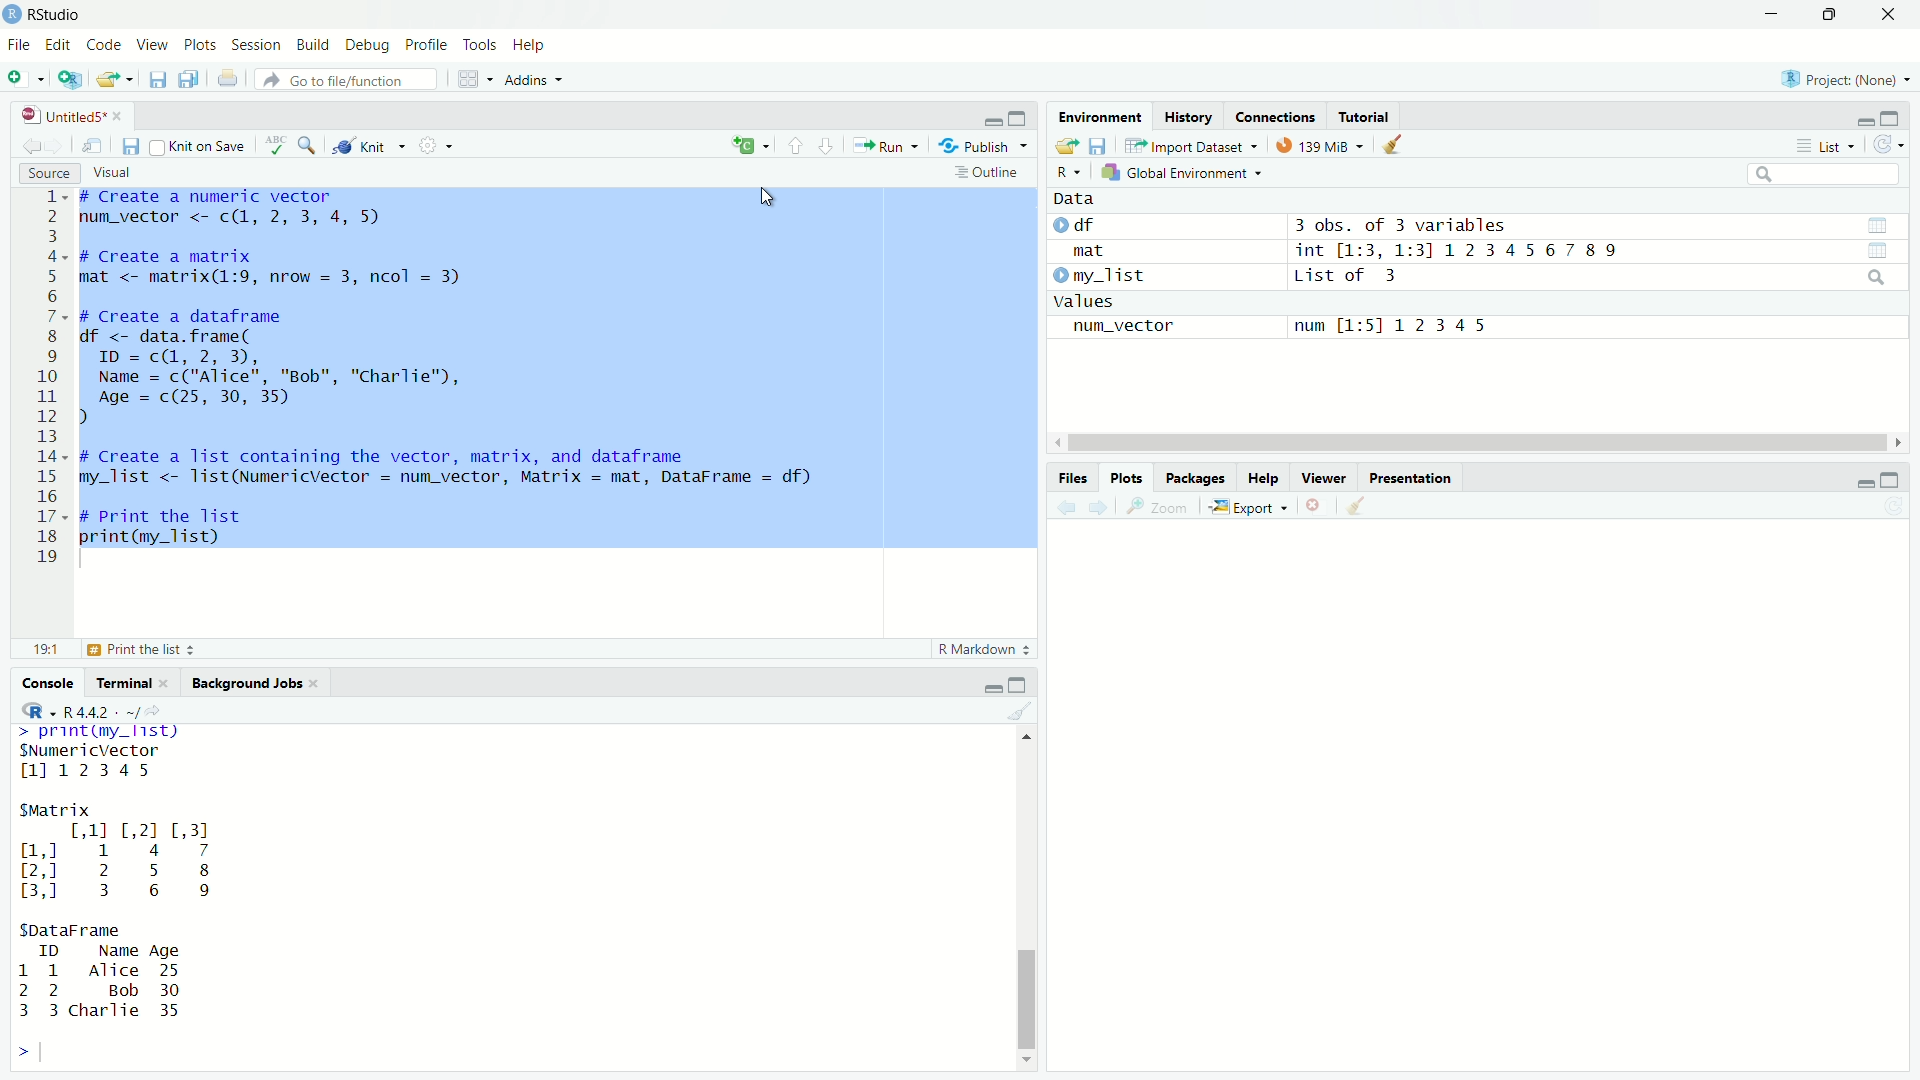  I want to click on Terminal, so click(130, 681).